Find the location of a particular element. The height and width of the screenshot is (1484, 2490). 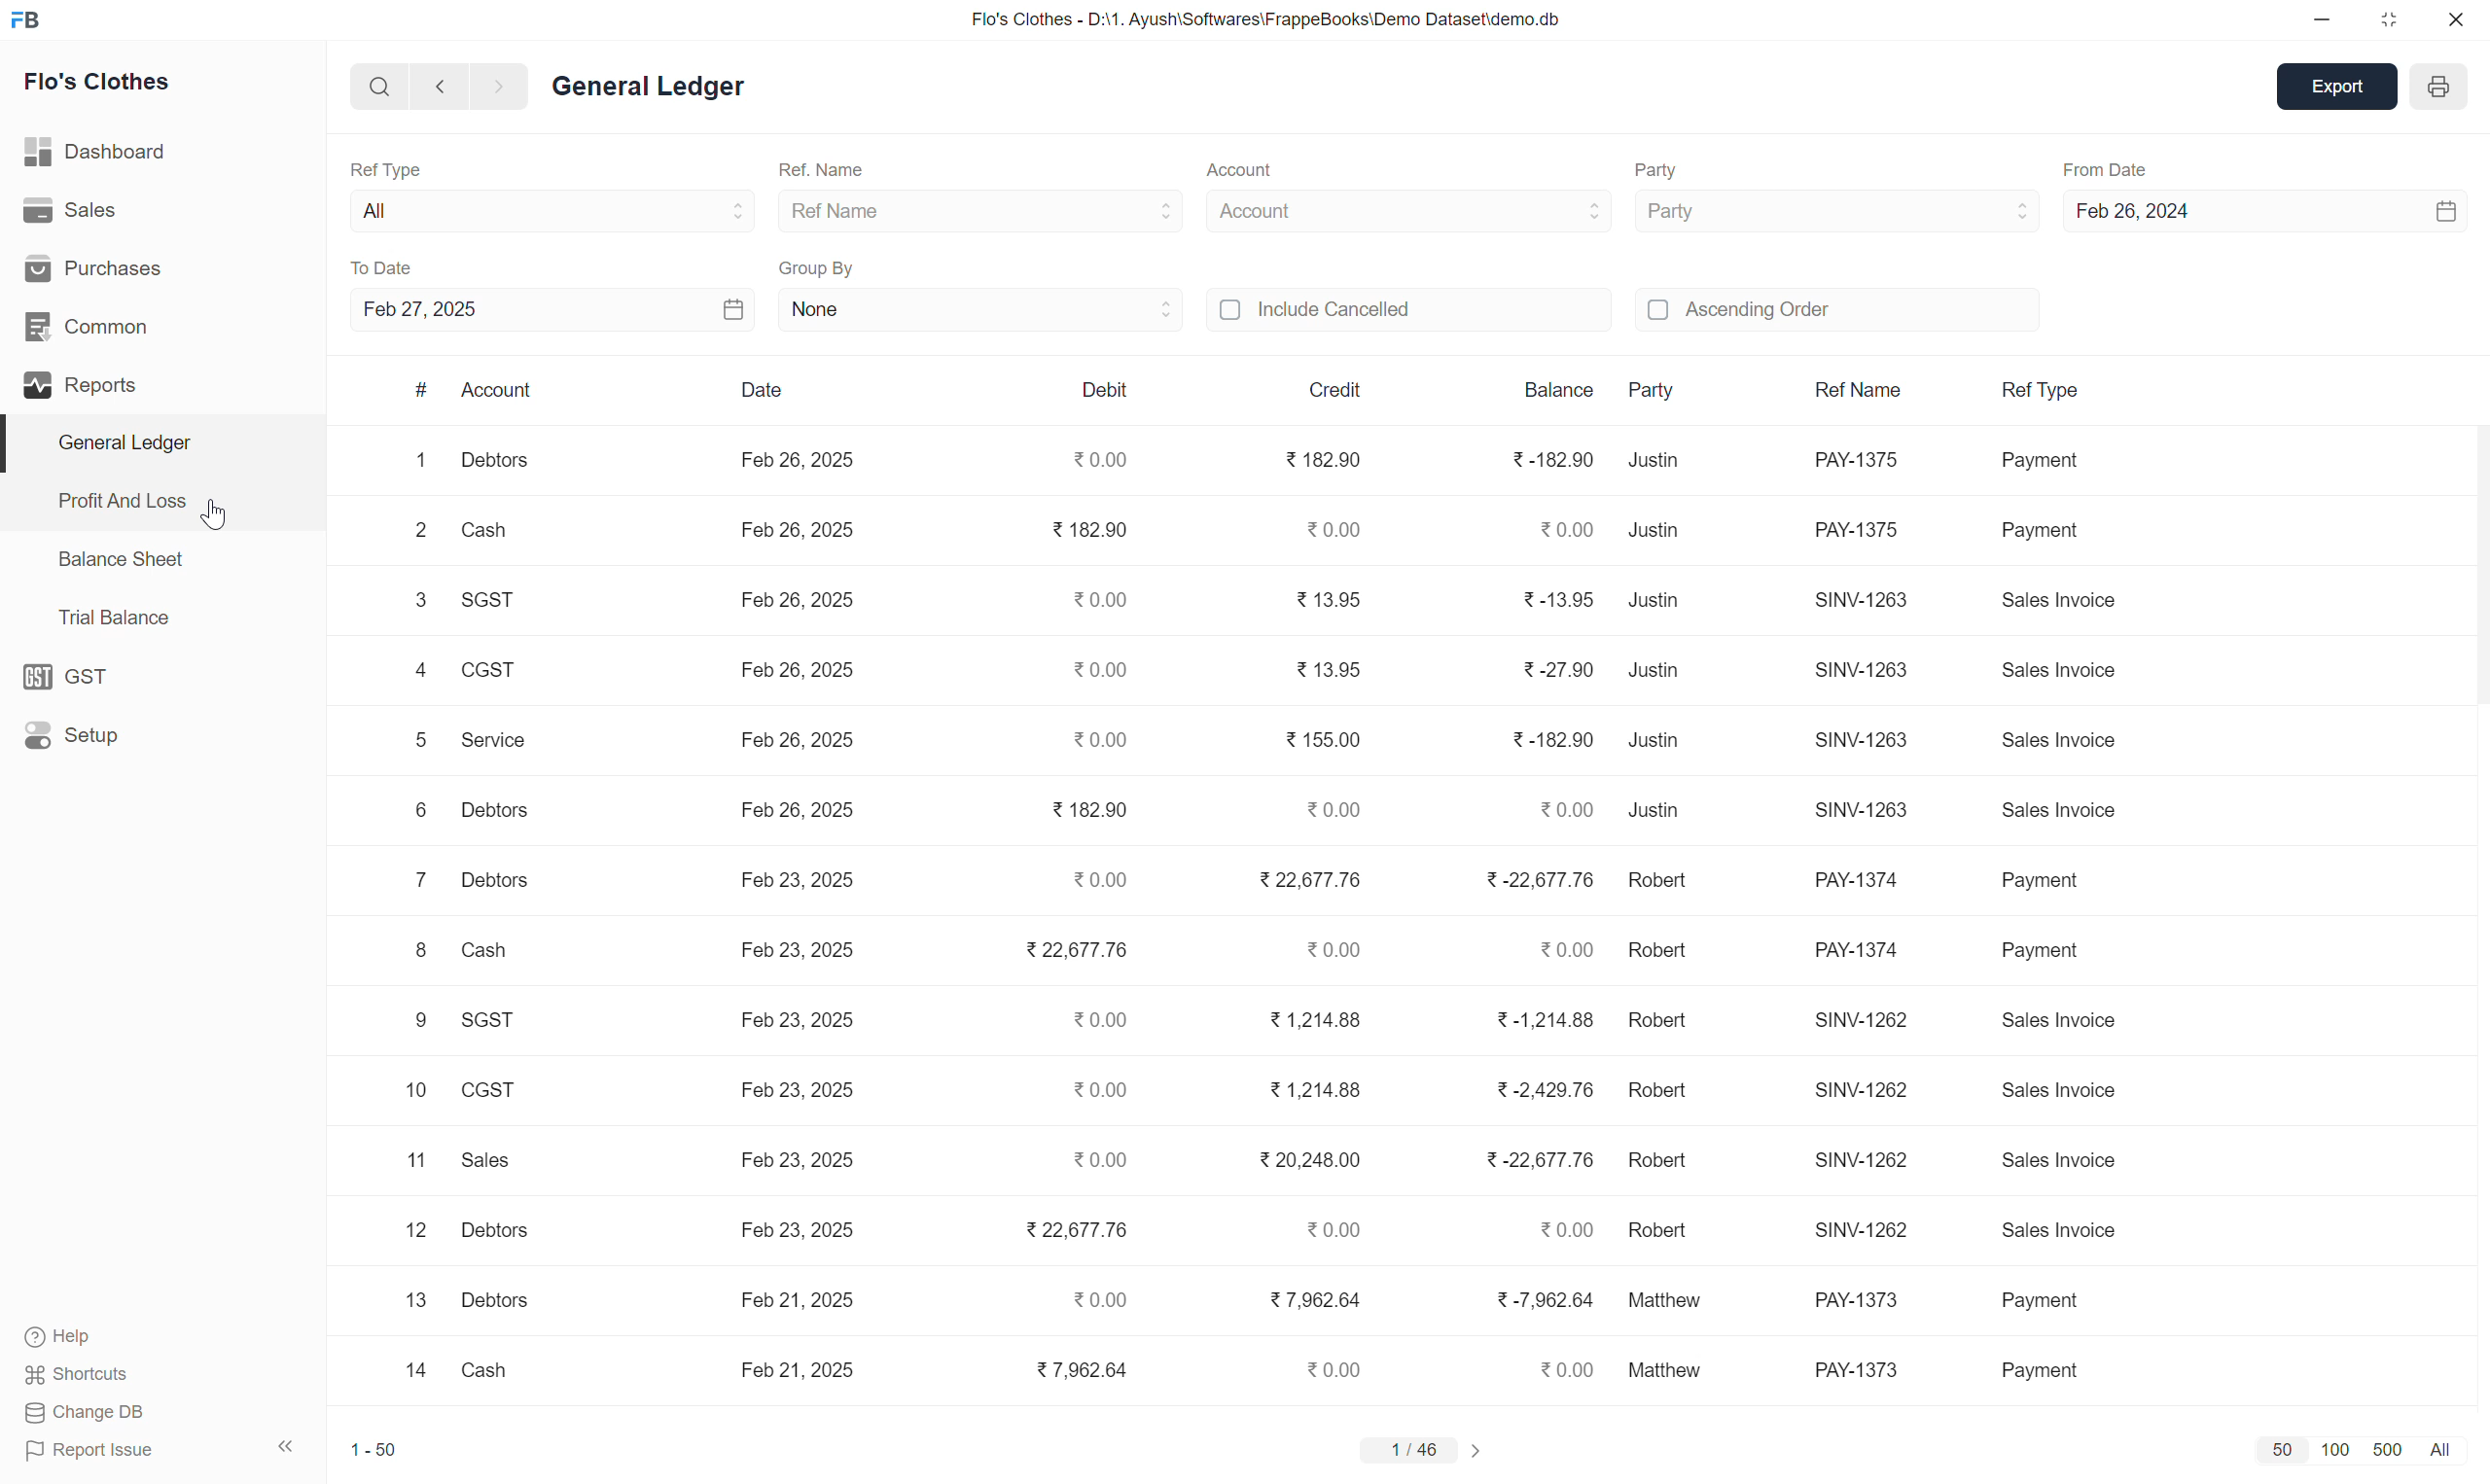

Trial Balance is located at coordinates (118, 616).